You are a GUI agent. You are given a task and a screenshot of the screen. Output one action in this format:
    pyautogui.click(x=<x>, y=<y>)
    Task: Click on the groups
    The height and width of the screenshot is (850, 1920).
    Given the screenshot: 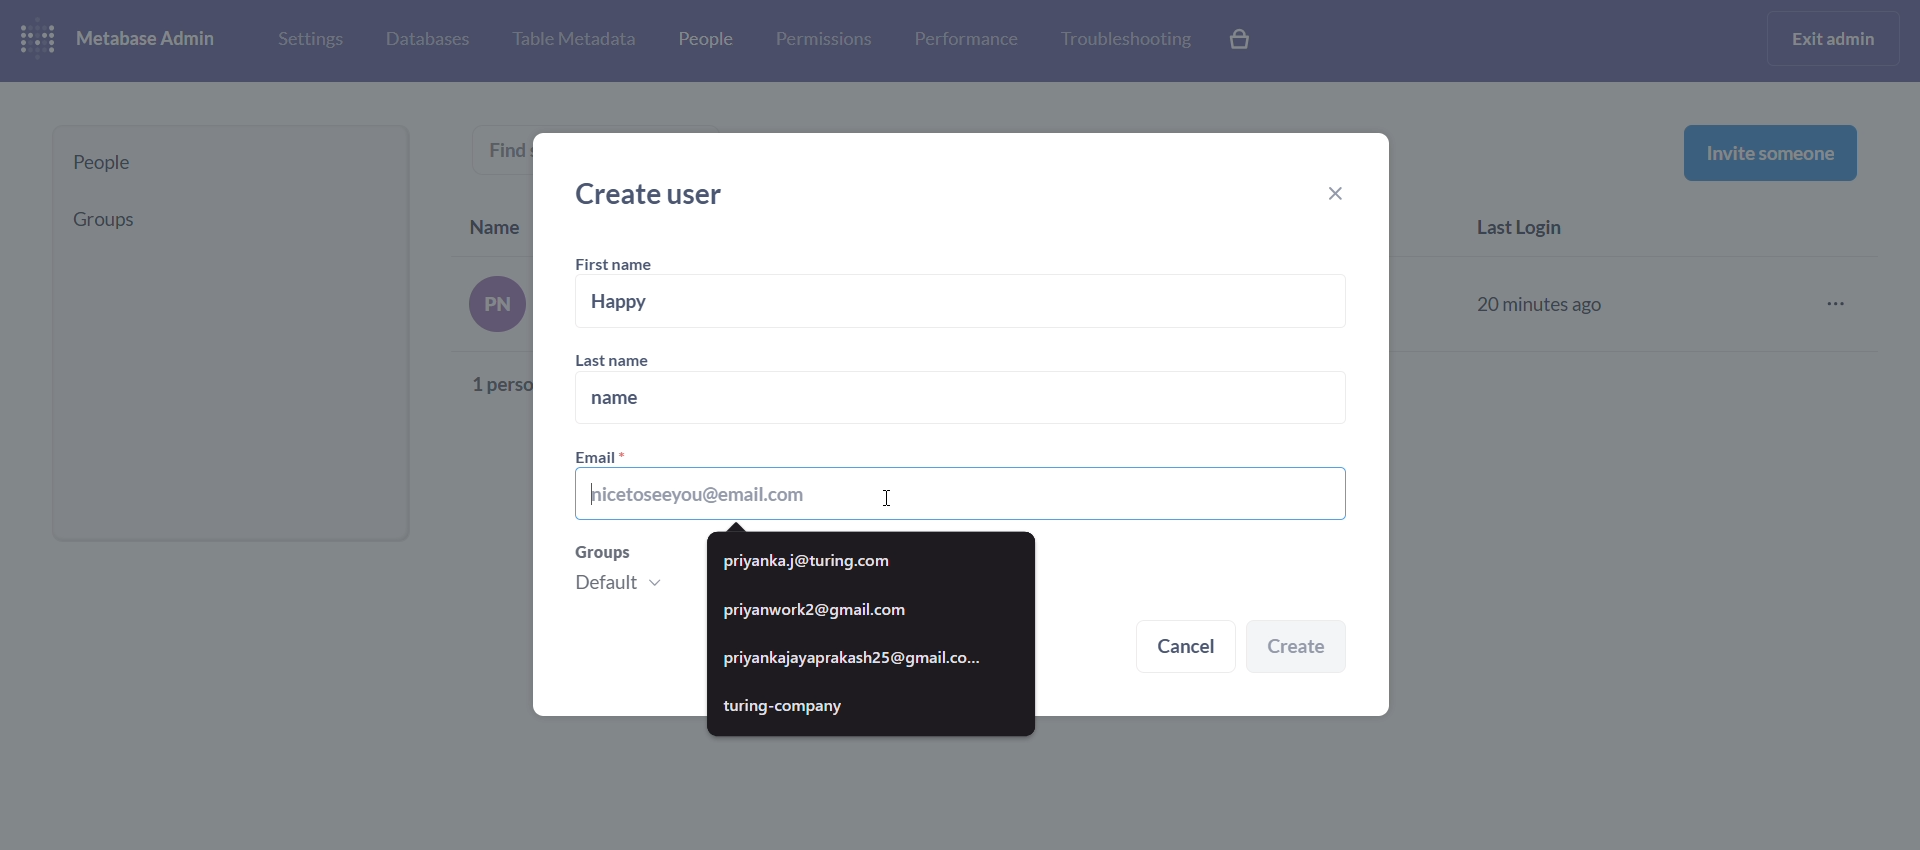 What is the action you would take?
    pyautogui.click(x=625, y=574)
    